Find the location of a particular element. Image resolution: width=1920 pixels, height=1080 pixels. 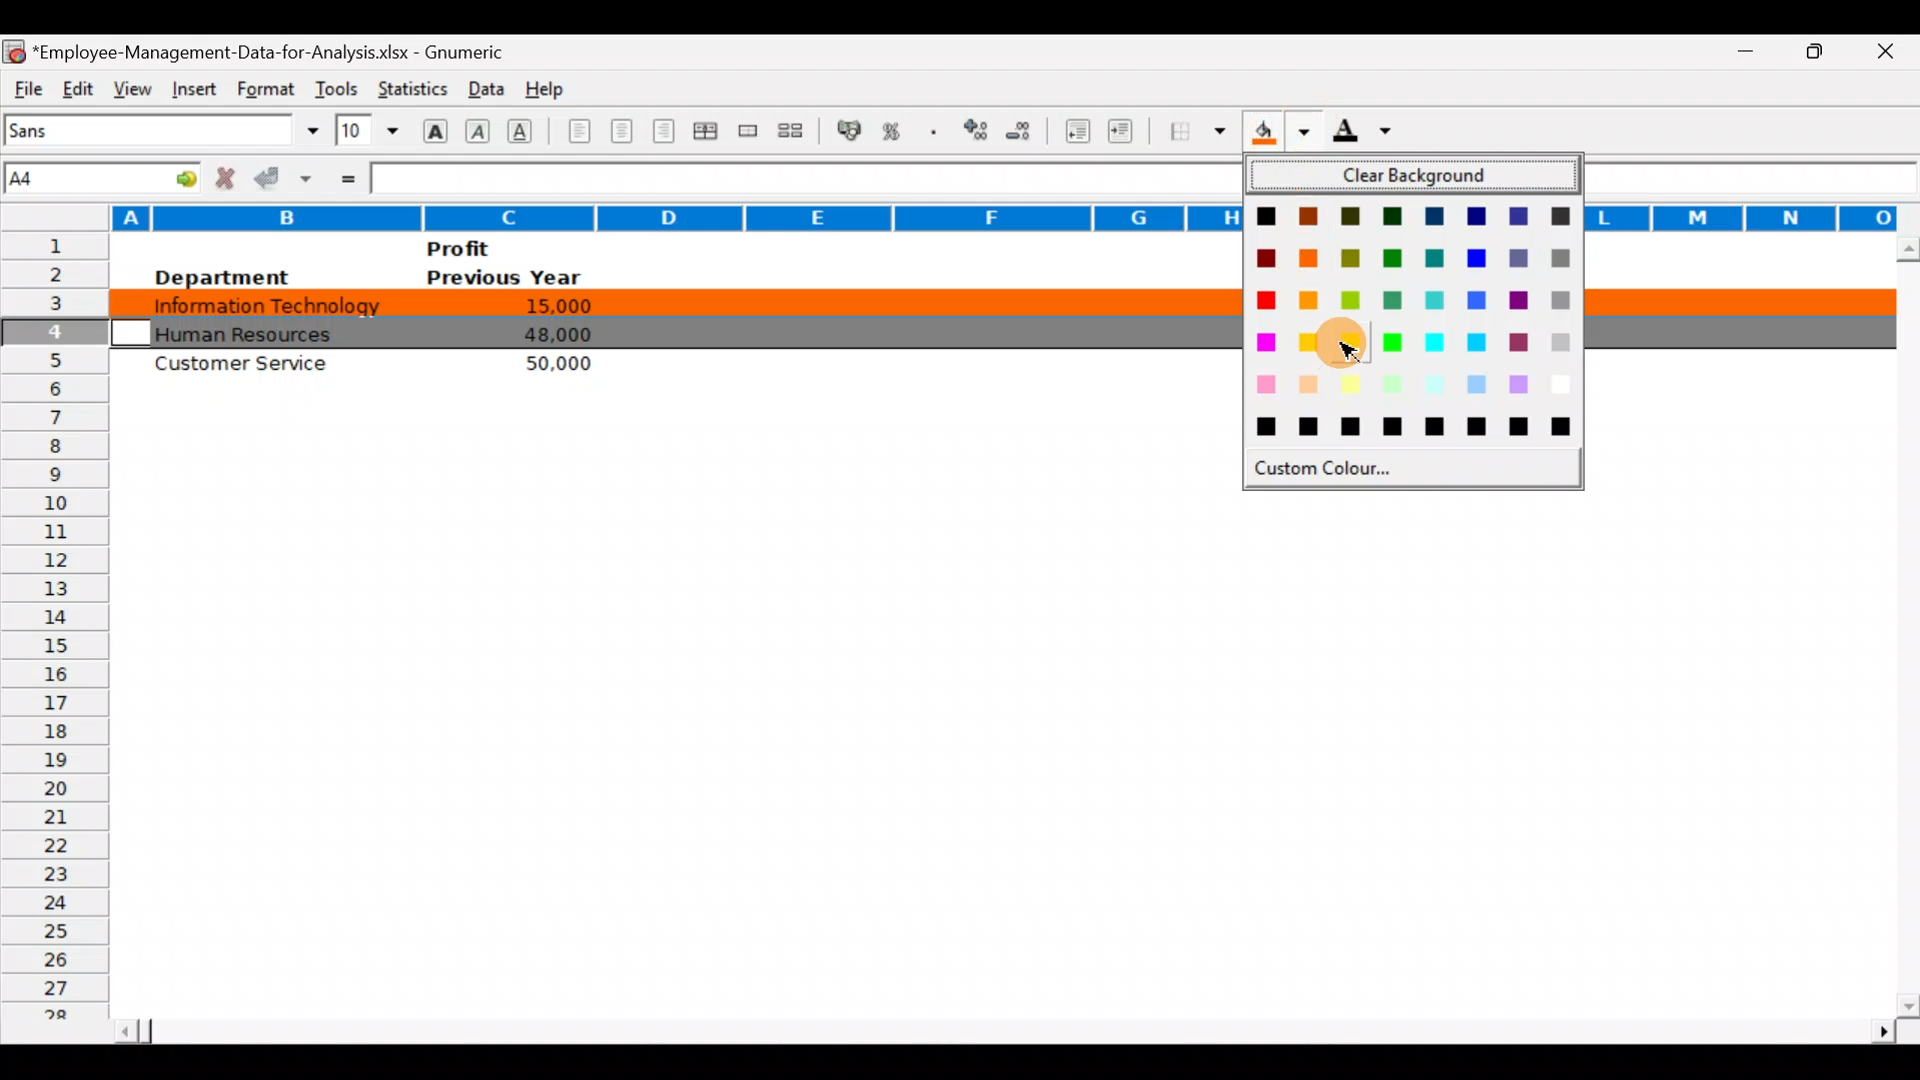

Format selection as accounting is located at coordinates (850, 128).